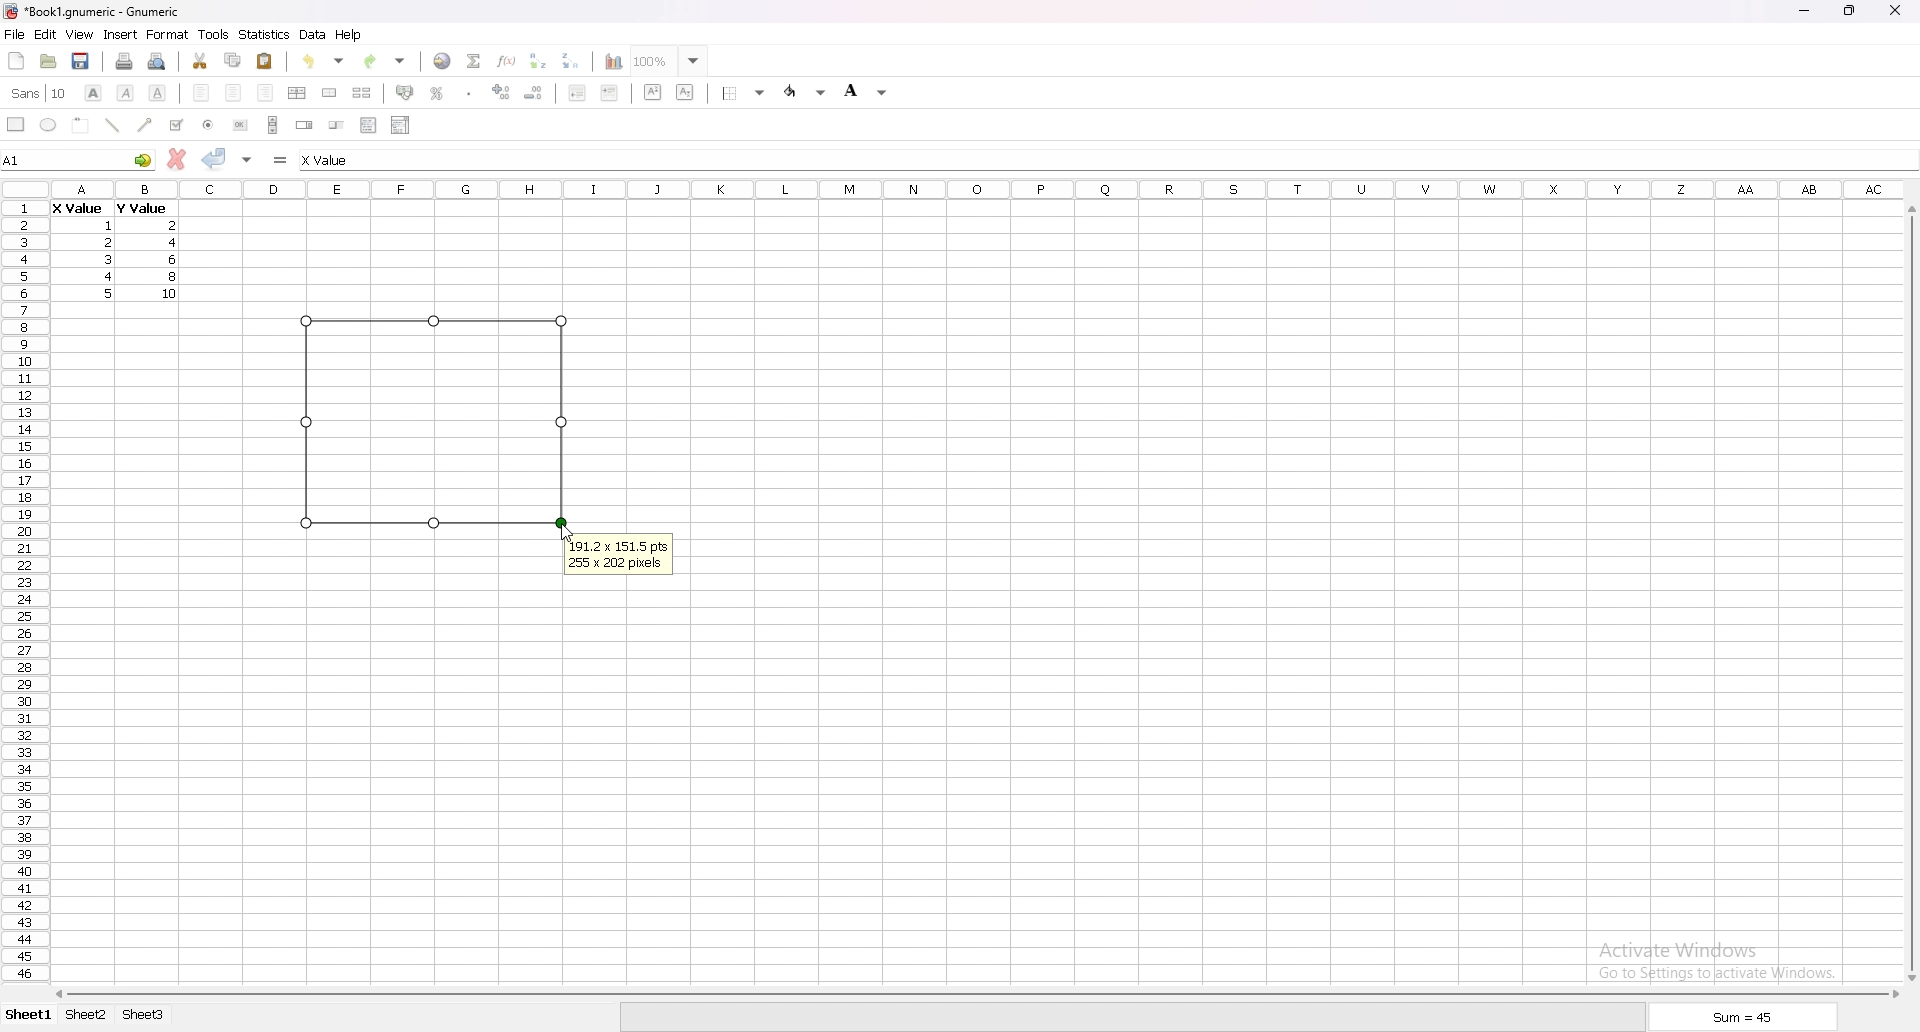  What do you see at coordinates (1804, 12) in the screenshot?
I see `minimize` at bounding box center [1804, 12].